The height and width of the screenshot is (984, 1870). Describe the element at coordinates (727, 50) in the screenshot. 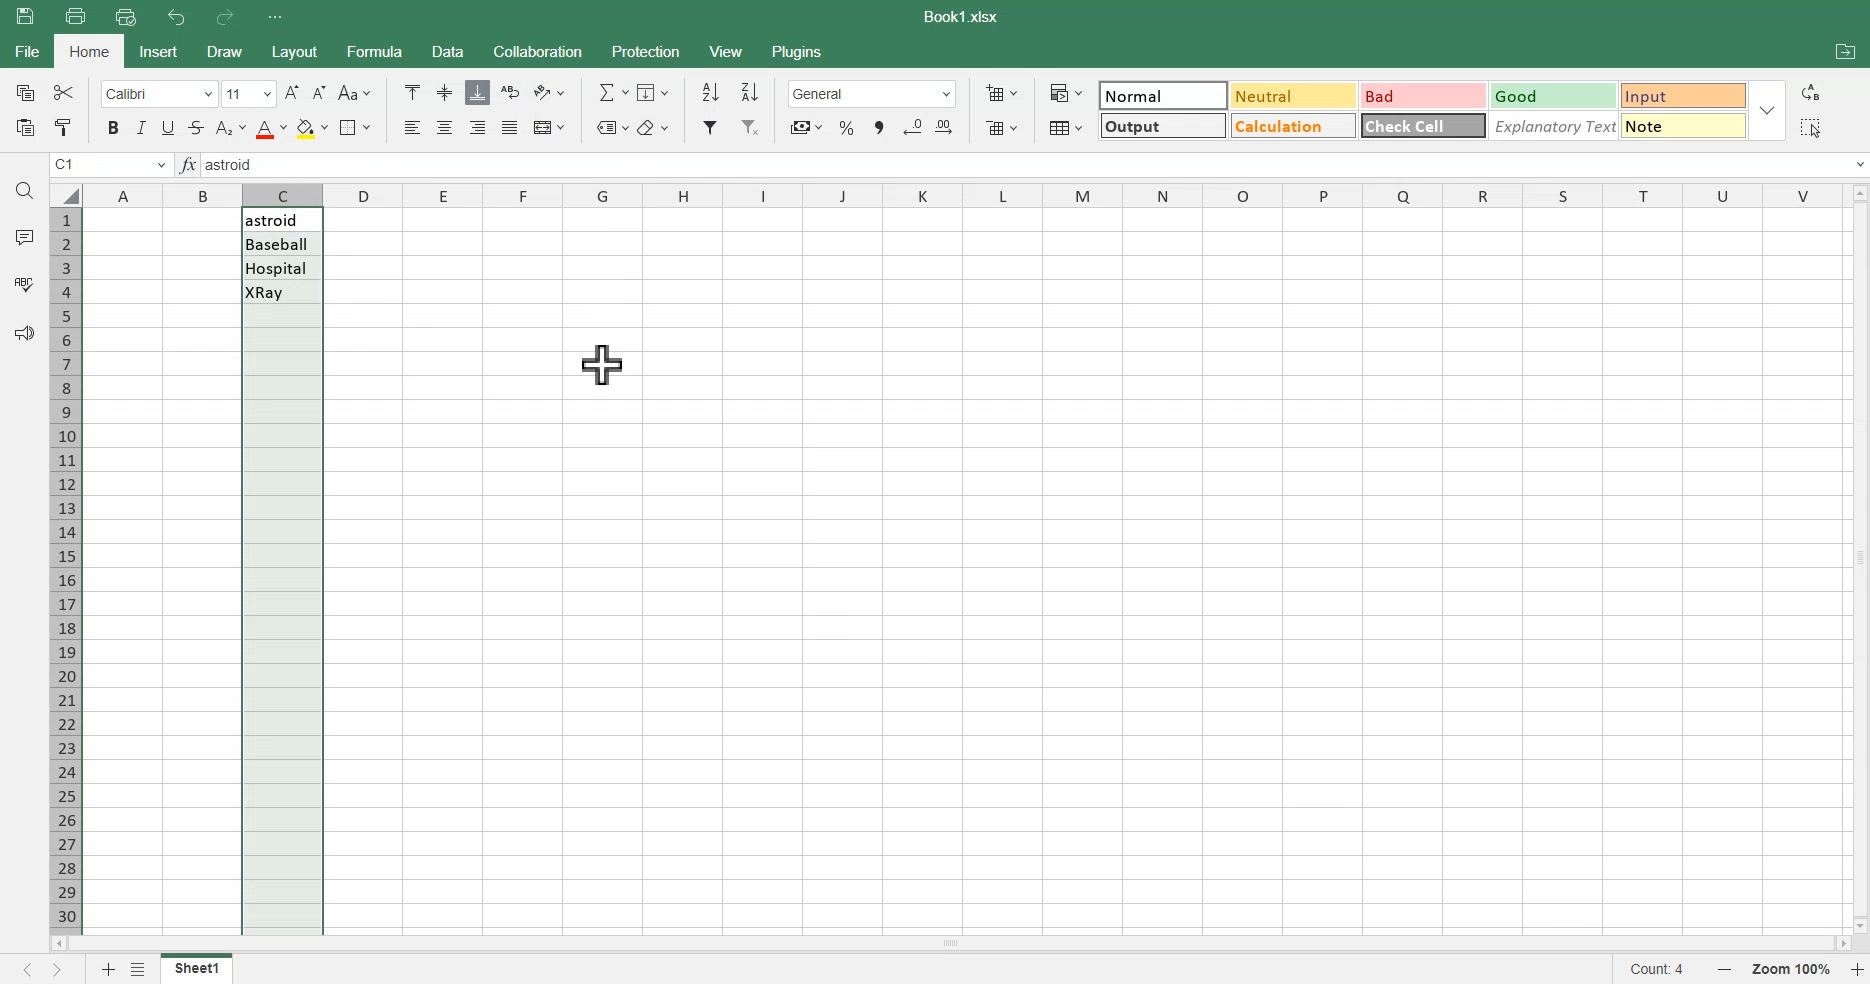

I see `View` at that location.